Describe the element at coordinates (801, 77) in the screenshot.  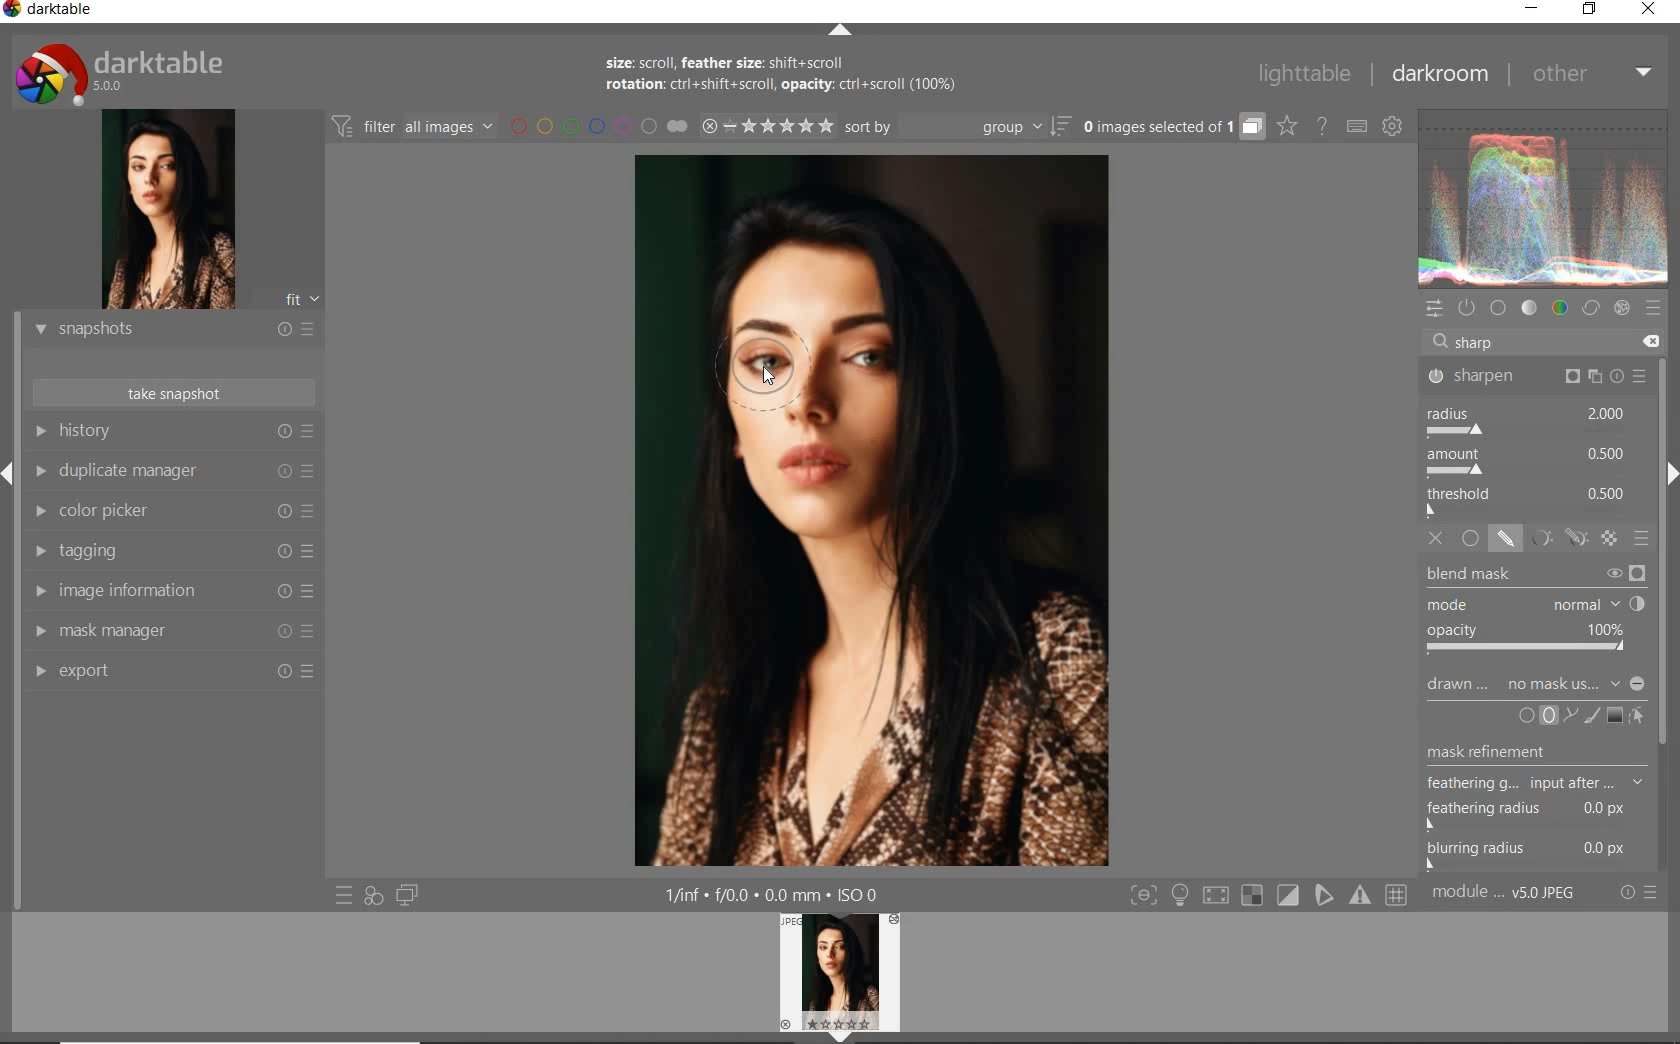
I see `size: scroll, feather size: shift+scroll
rotation: ctrl+shift+scroll, opacity: ctrl+scroll (100%)` at that location.